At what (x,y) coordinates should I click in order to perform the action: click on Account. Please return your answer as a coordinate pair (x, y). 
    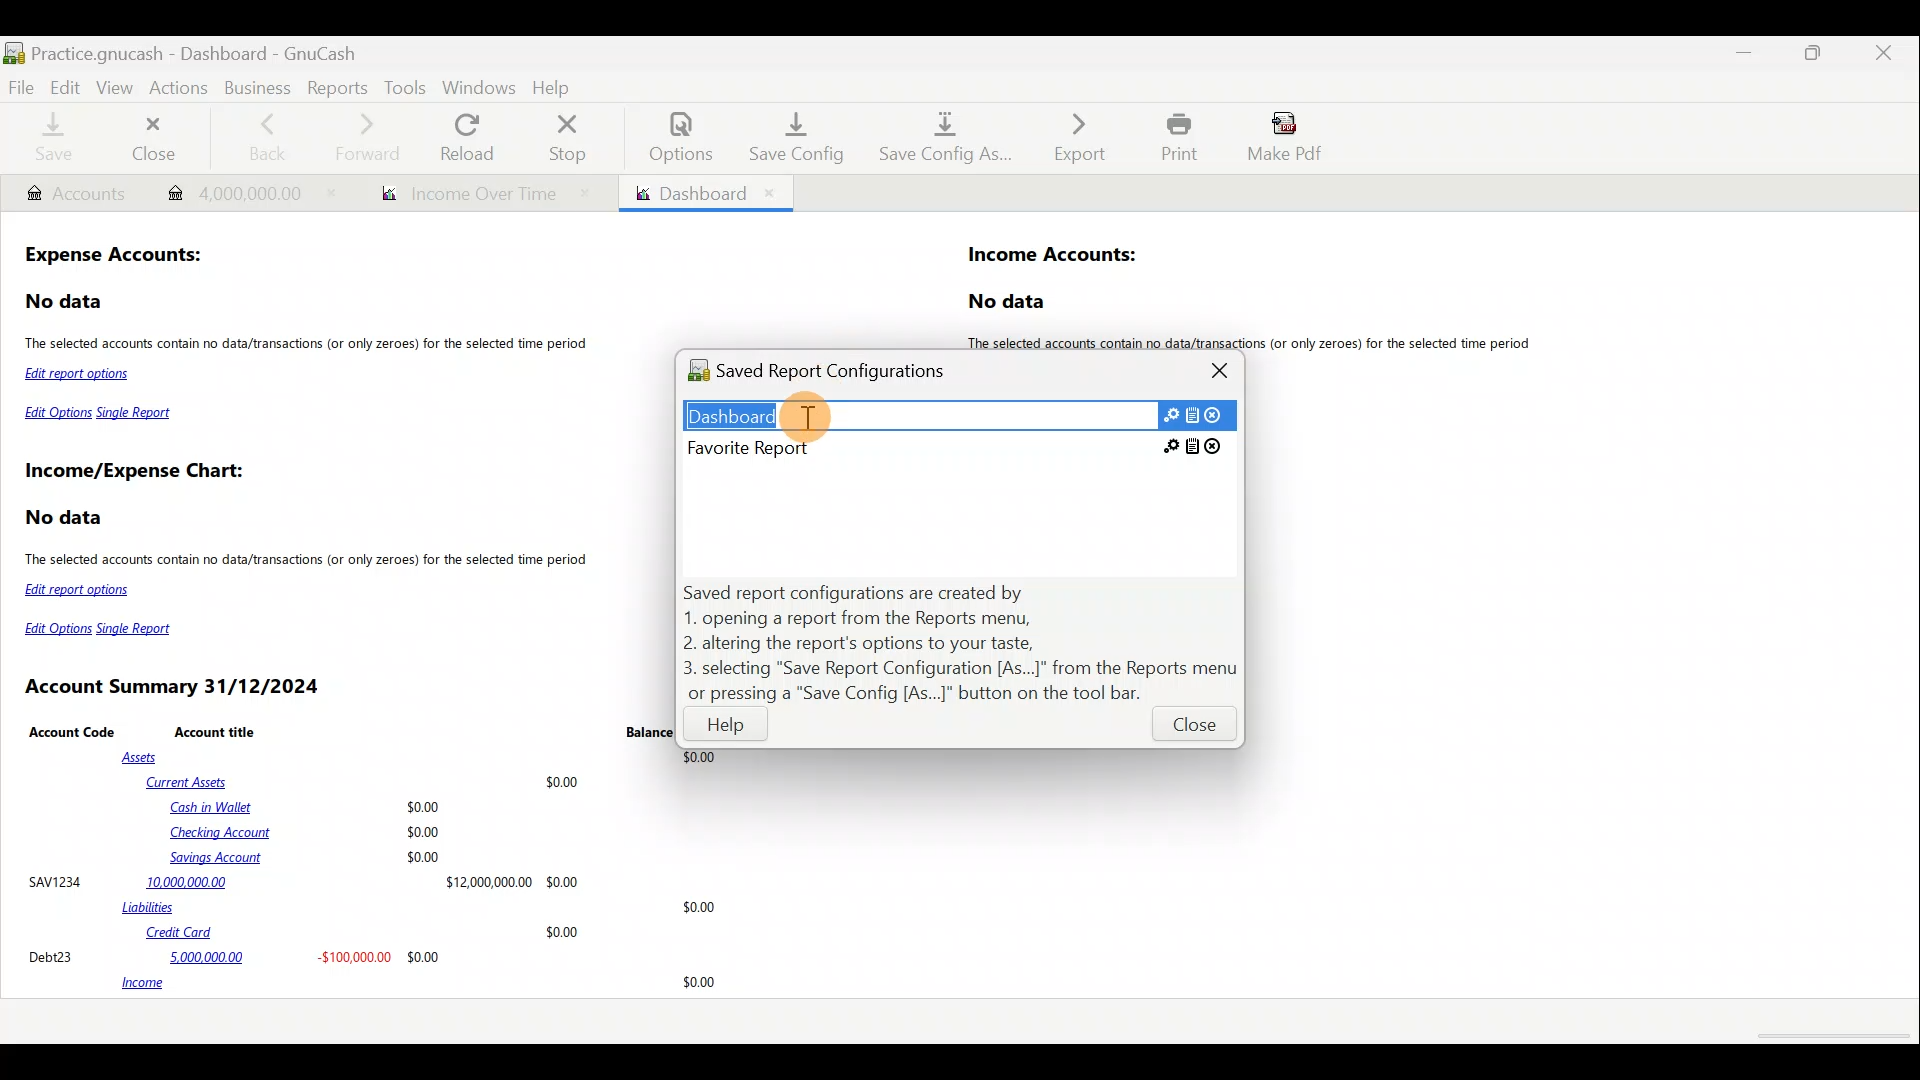
    Looking at the image, I should click on (75, 194).